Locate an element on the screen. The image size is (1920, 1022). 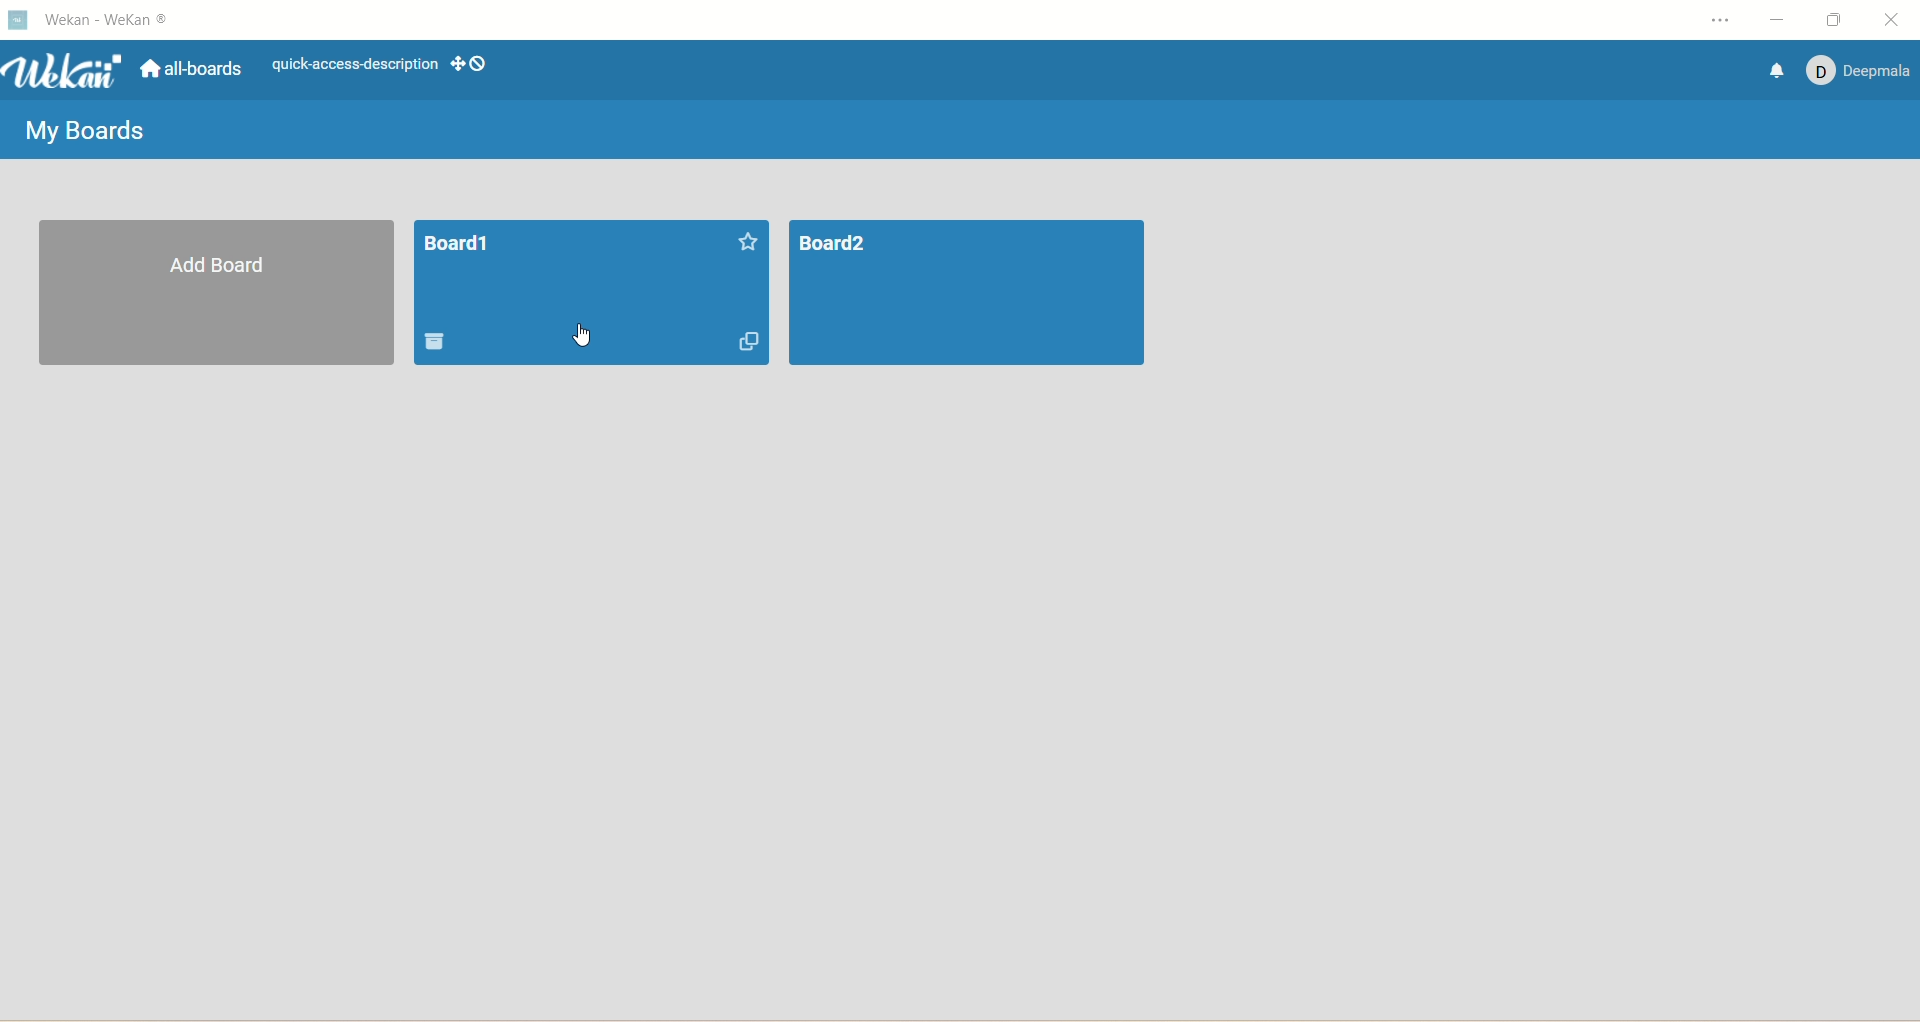
text is located at coordinates (351, 66).